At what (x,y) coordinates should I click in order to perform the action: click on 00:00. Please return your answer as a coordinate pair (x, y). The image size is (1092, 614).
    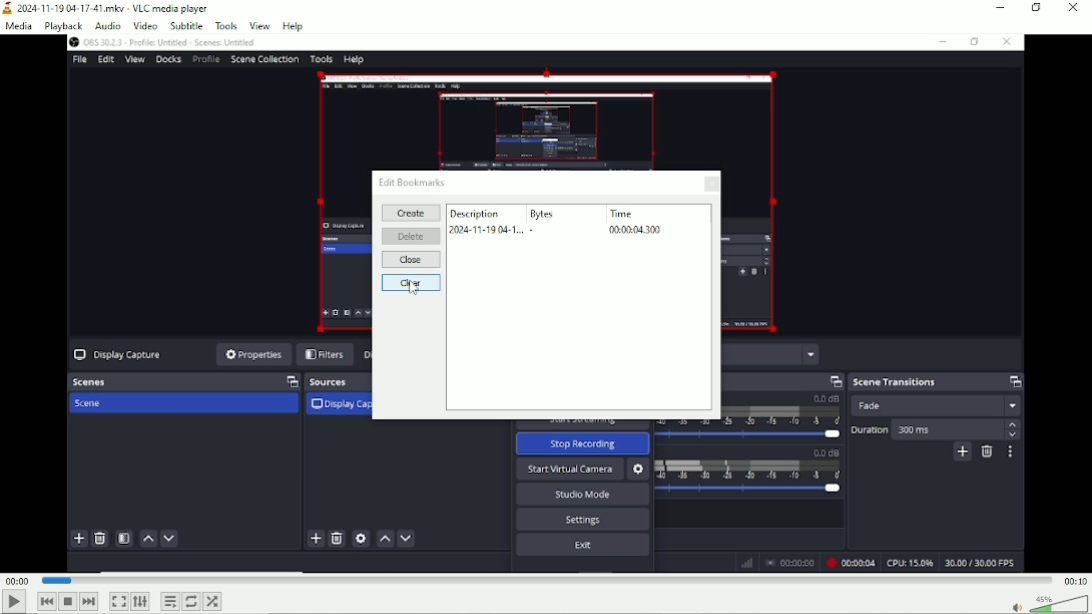
    Looking at the image, I should click on (18, 581).